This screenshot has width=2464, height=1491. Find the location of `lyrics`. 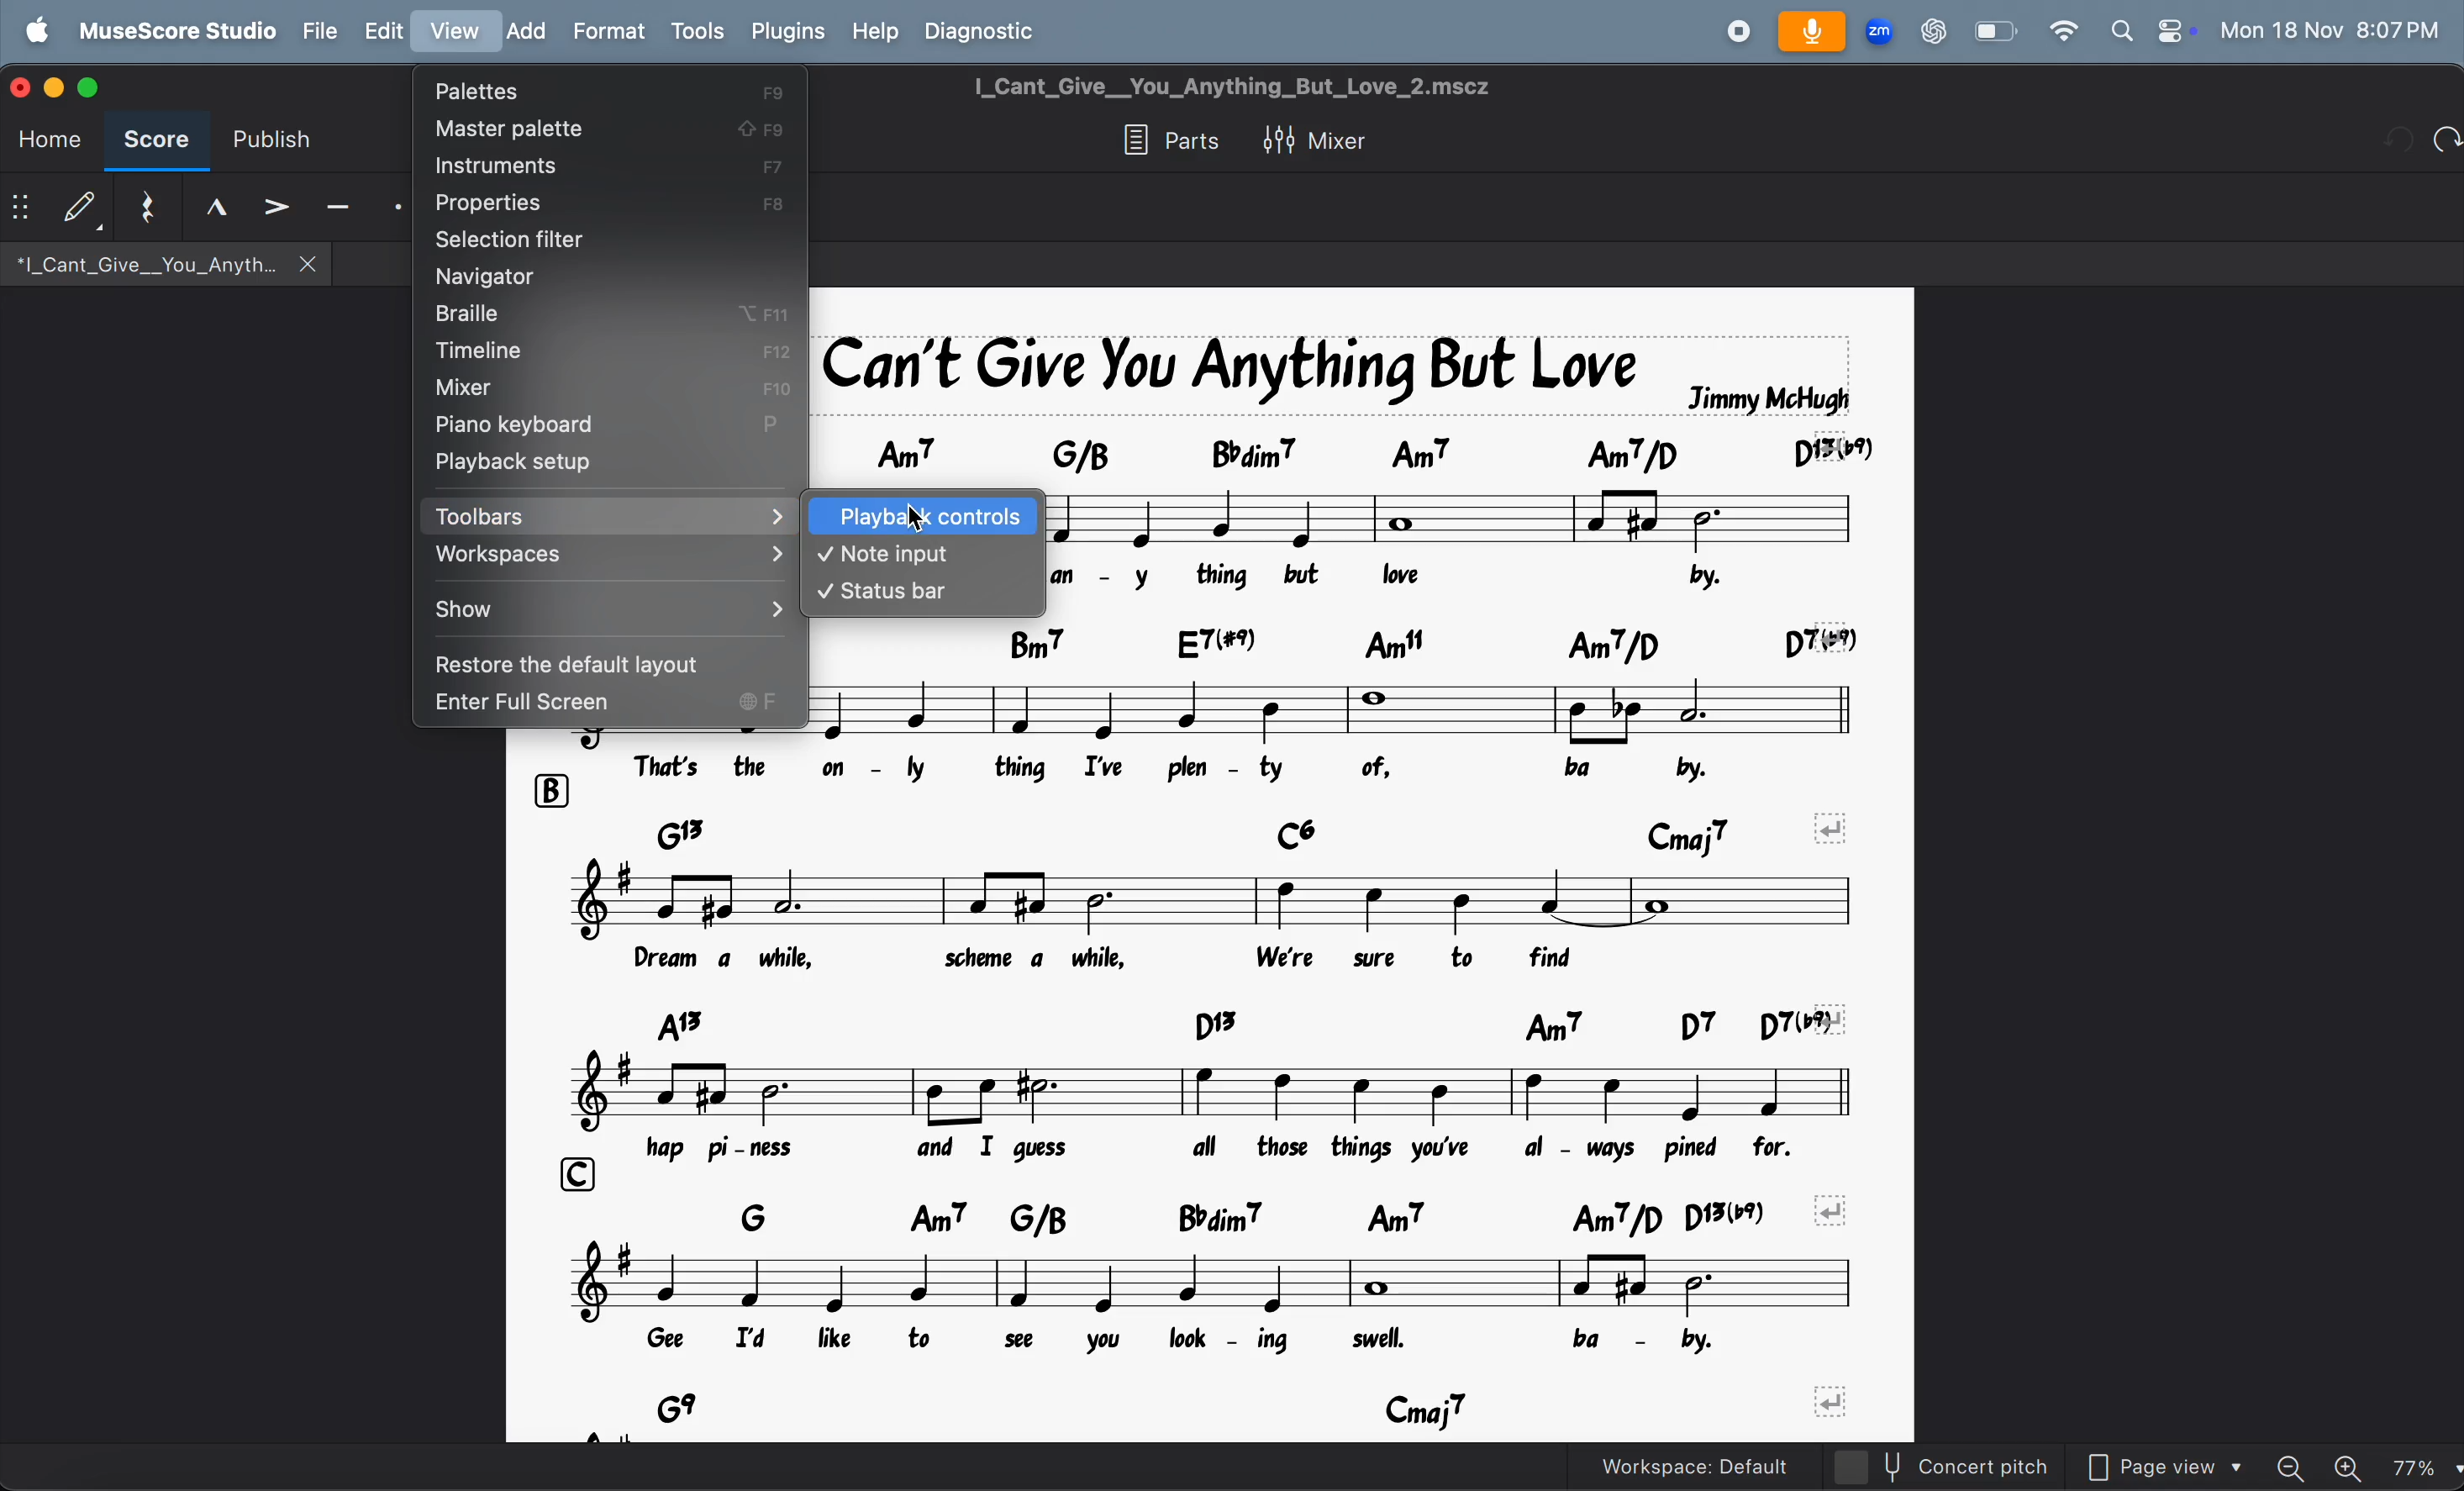

lyrics is located at coordinates (1251, 1150).